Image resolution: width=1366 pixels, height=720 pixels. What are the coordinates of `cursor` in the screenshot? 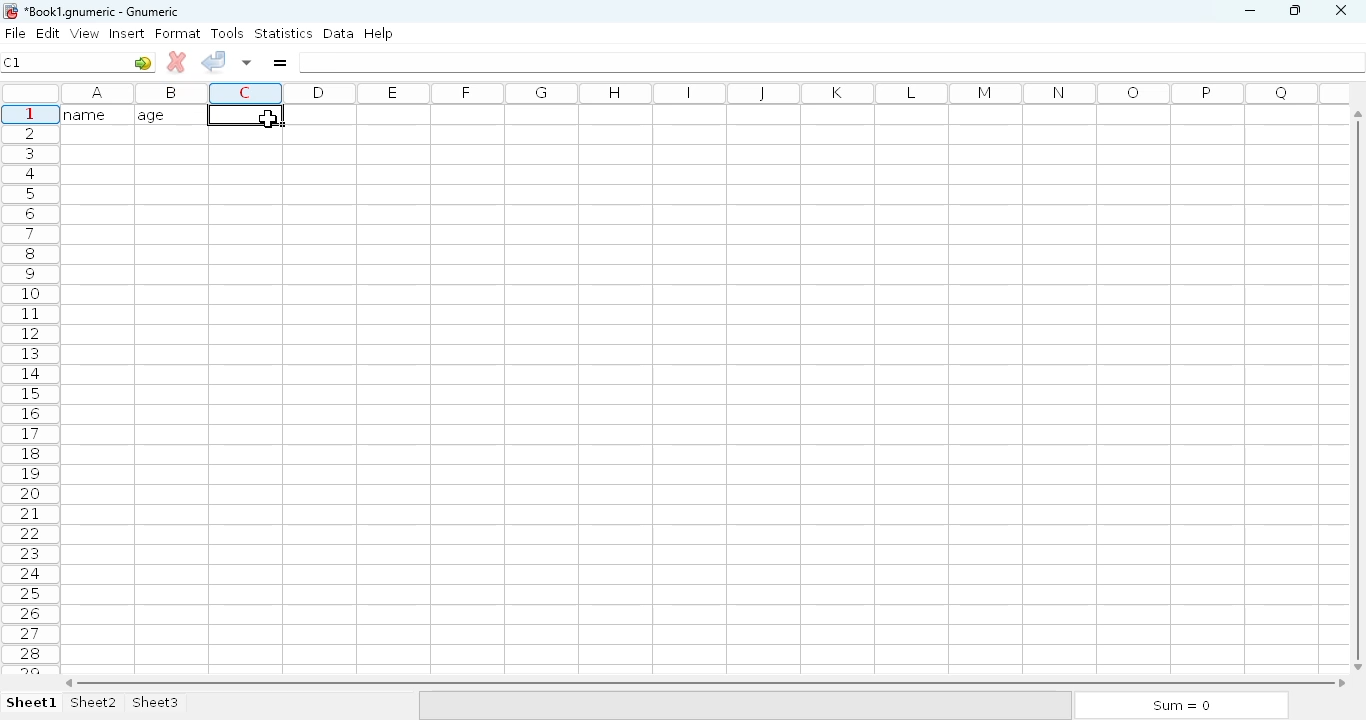 It's located at (266, 119).